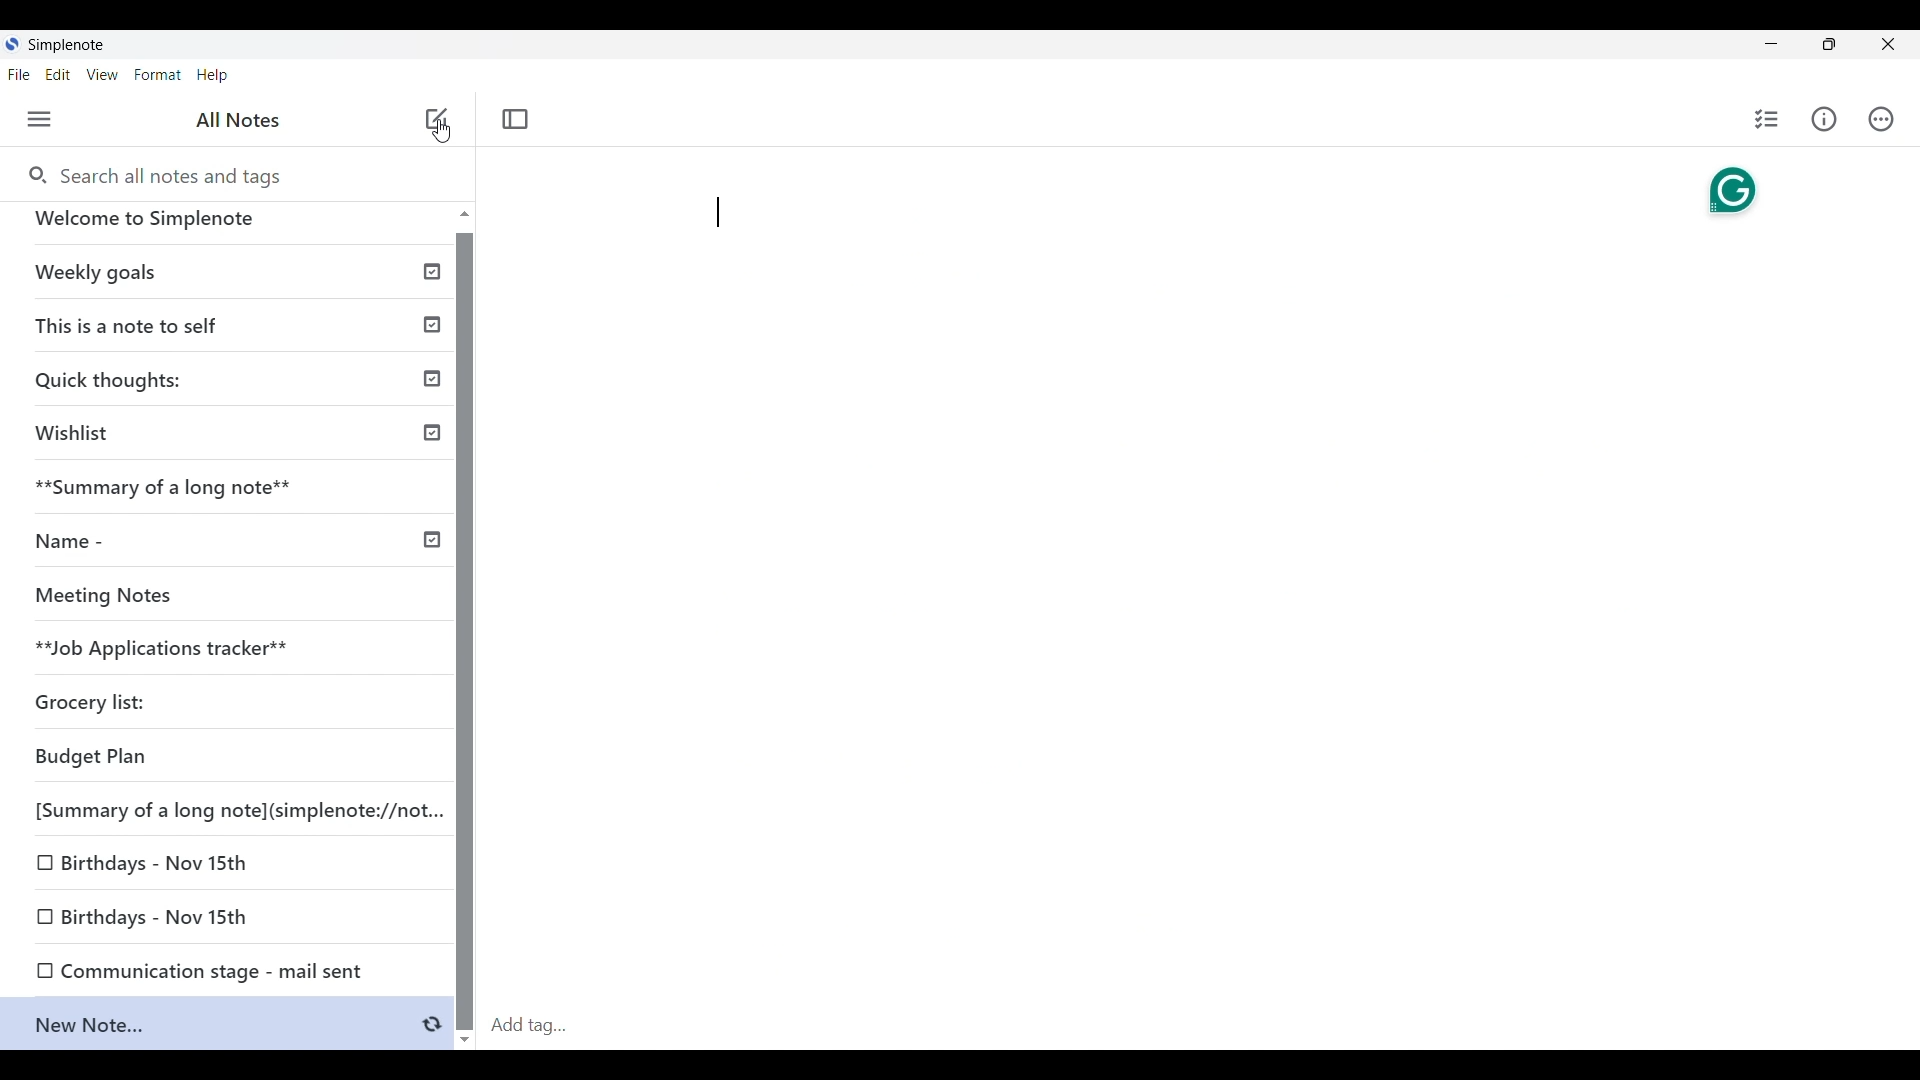 This screenshot has width=1920, height=1080. What do you see at coordinates (239, 332) in the screenshot?
I see `Published note indicated by check icon` at bounding box center [239, 332].